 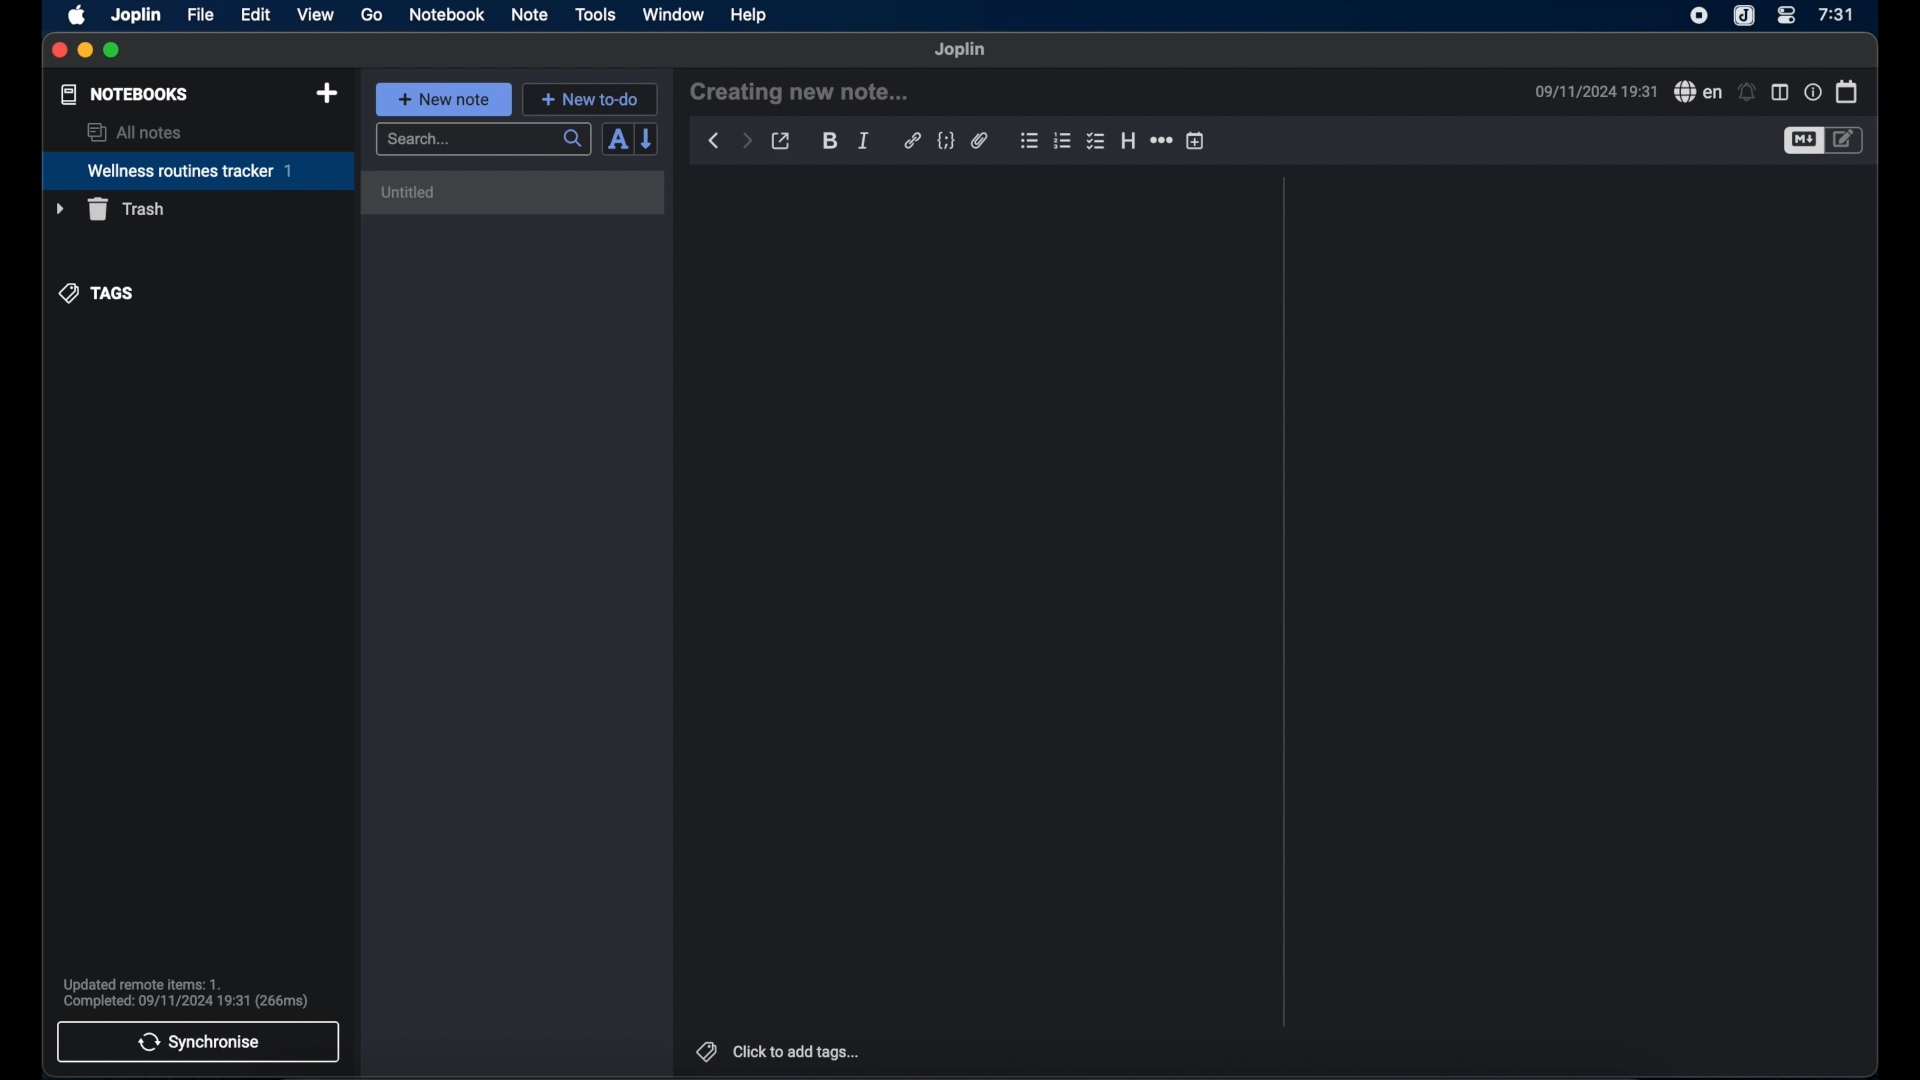 I want to click on window, so click(x=674, y=14).